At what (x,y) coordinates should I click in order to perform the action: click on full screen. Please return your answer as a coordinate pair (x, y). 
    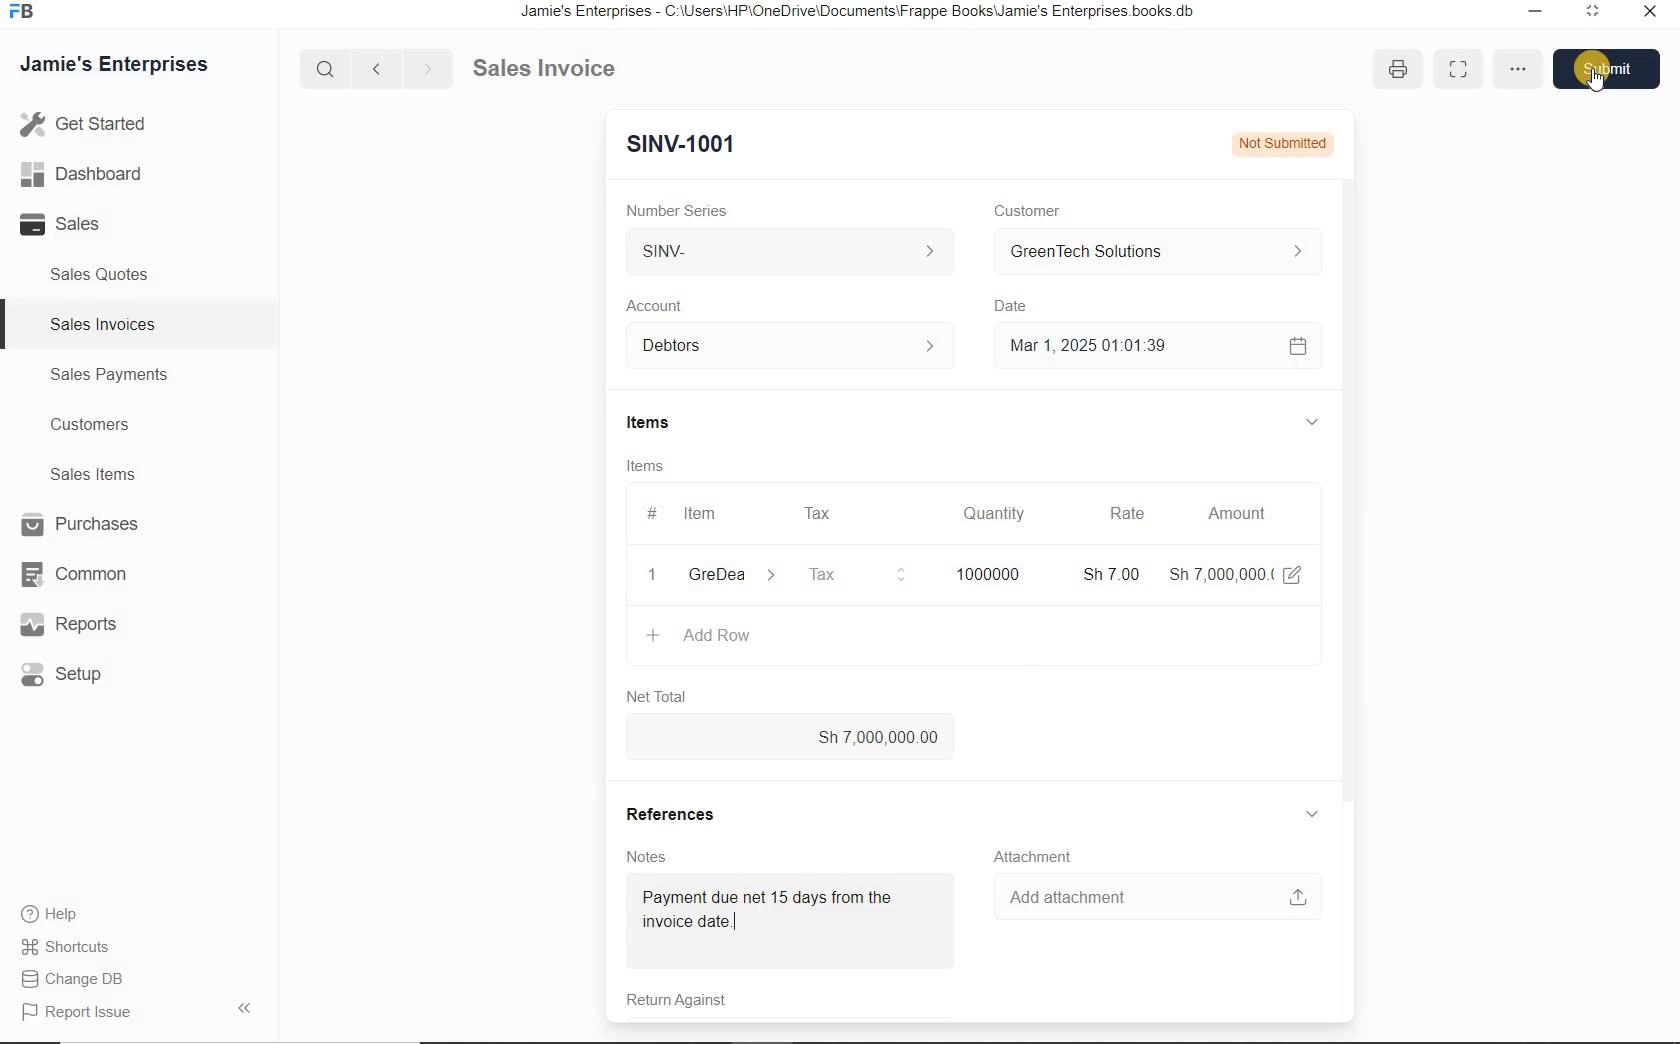
    Looking at the image, I should click on (1457, 69).